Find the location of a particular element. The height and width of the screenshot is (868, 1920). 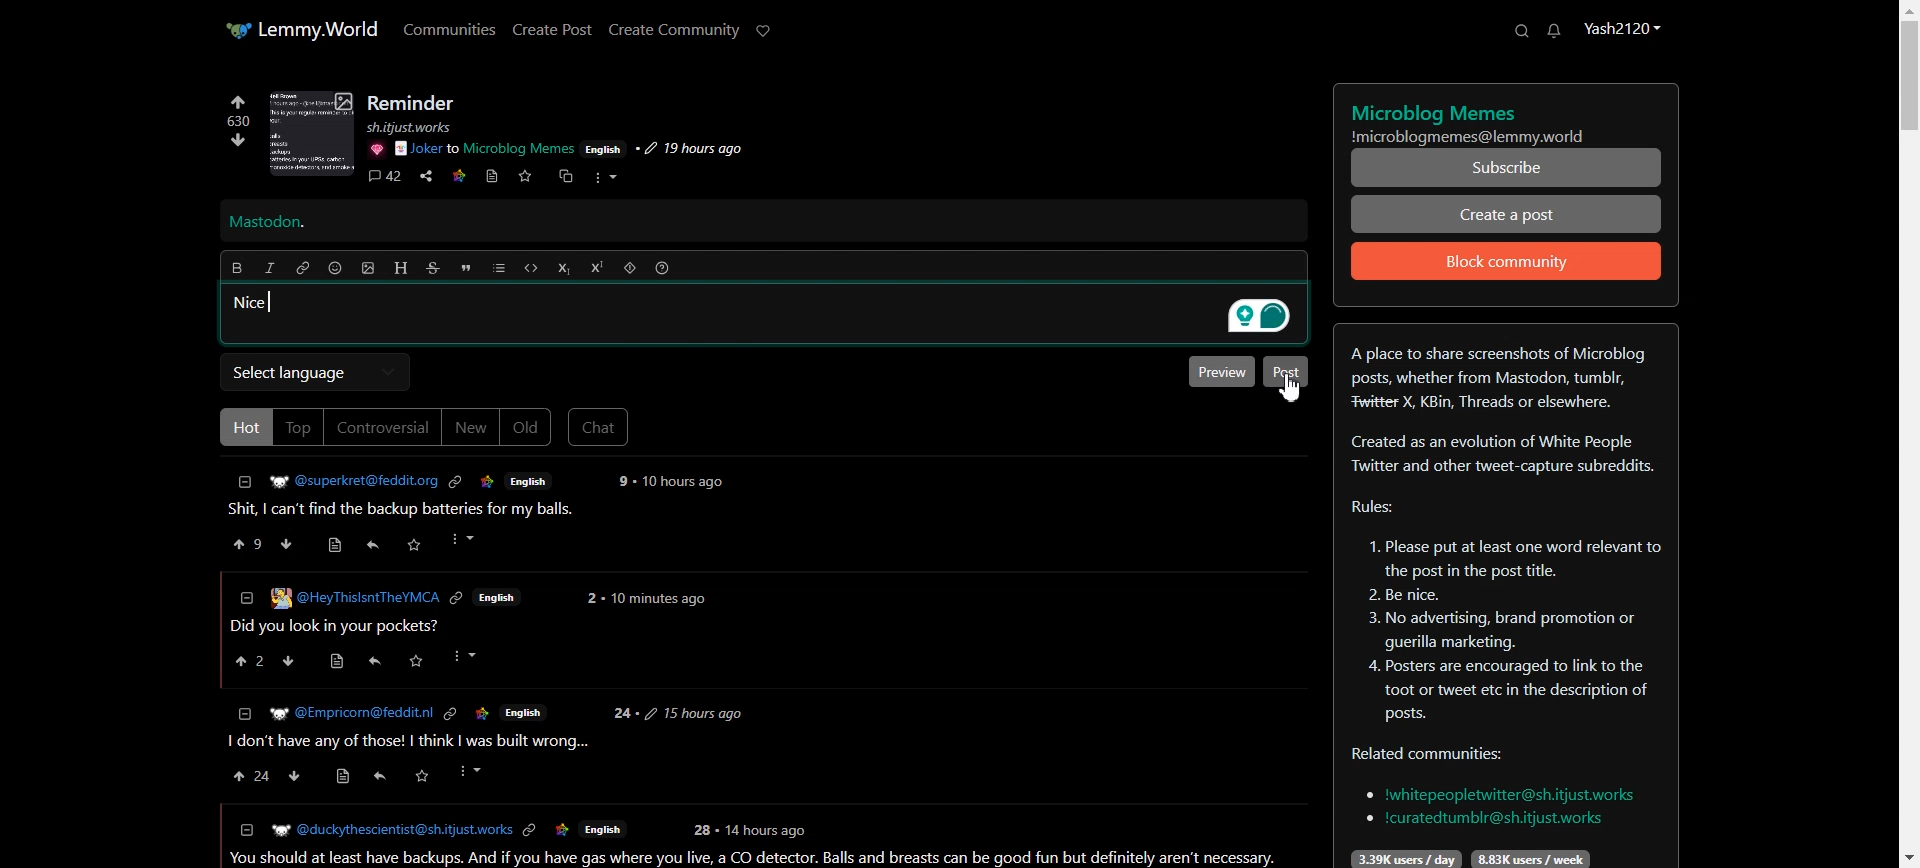

Old is located at coordinates (526, 428).